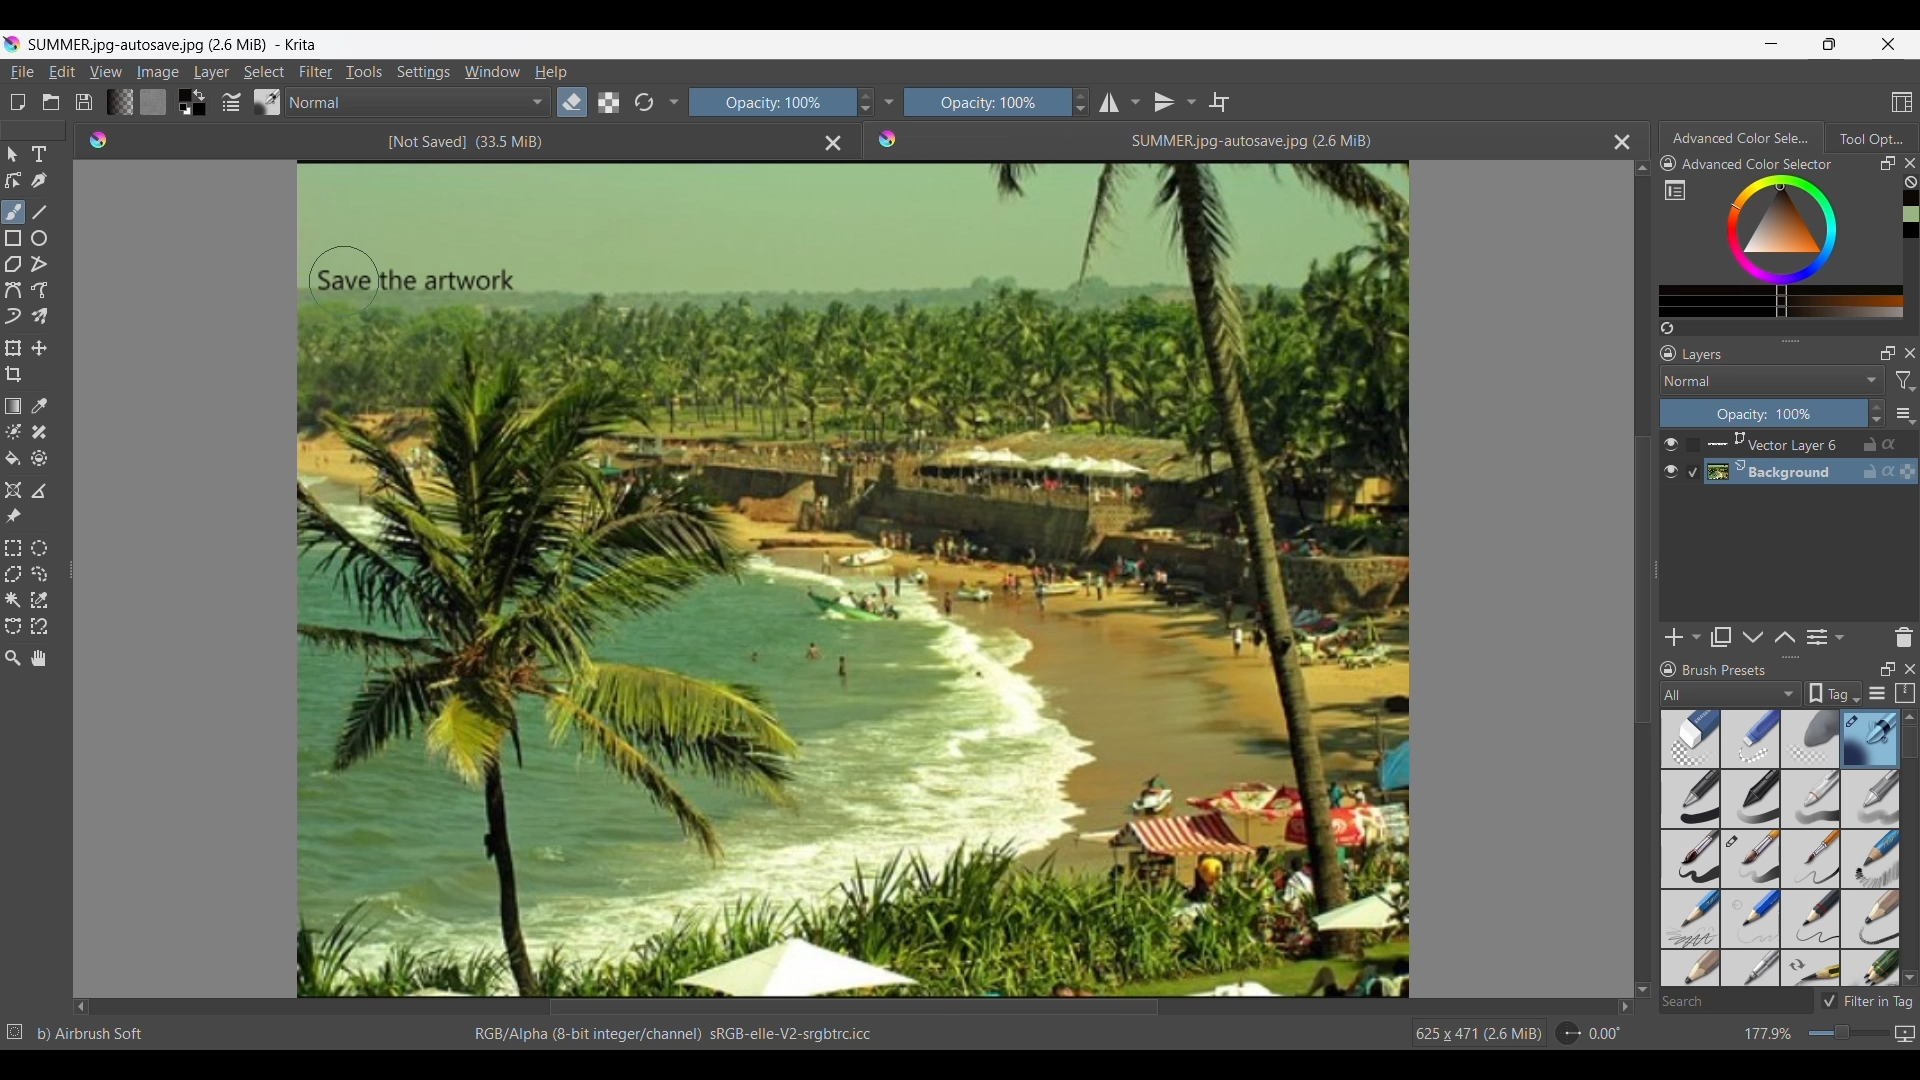  I want to click on Calligraphy, so click(39, 181).